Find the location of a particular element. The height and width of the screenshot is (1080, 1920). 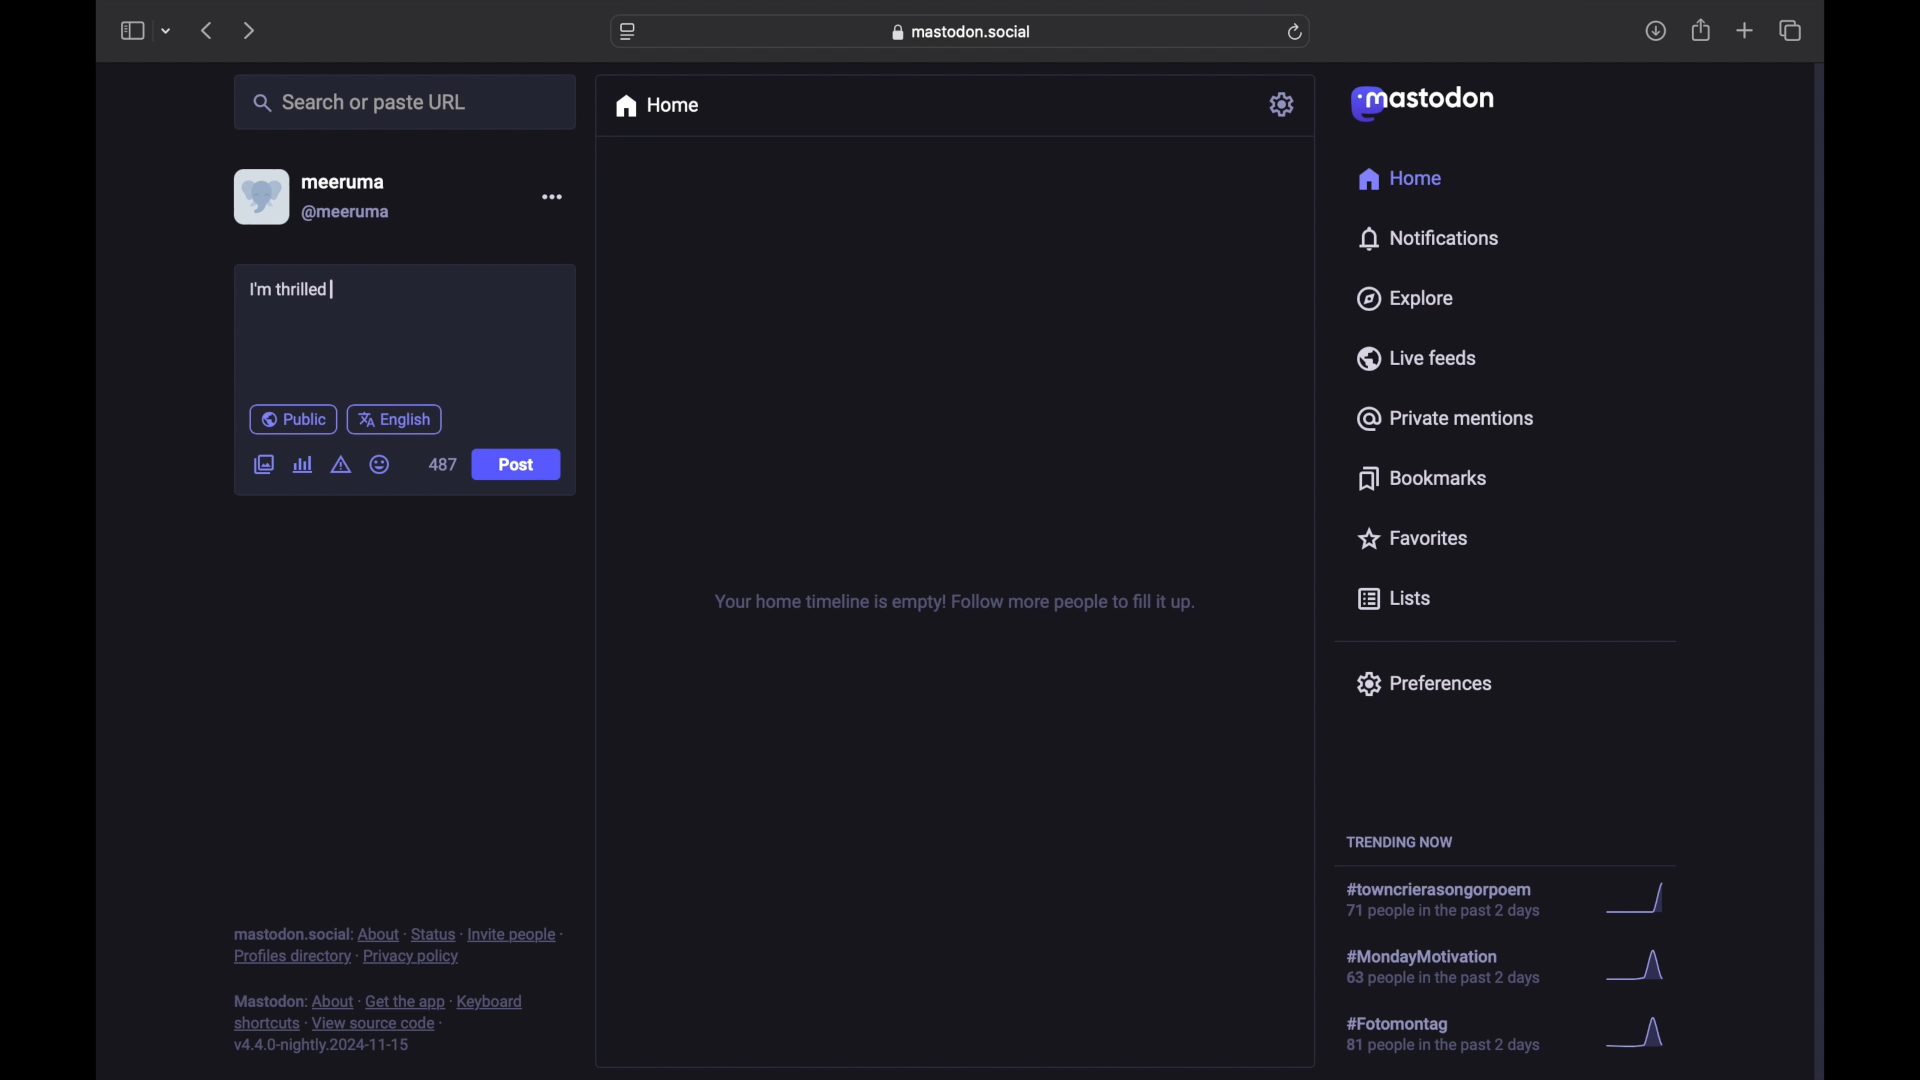

text cursor is located at coordinates (331, 290).